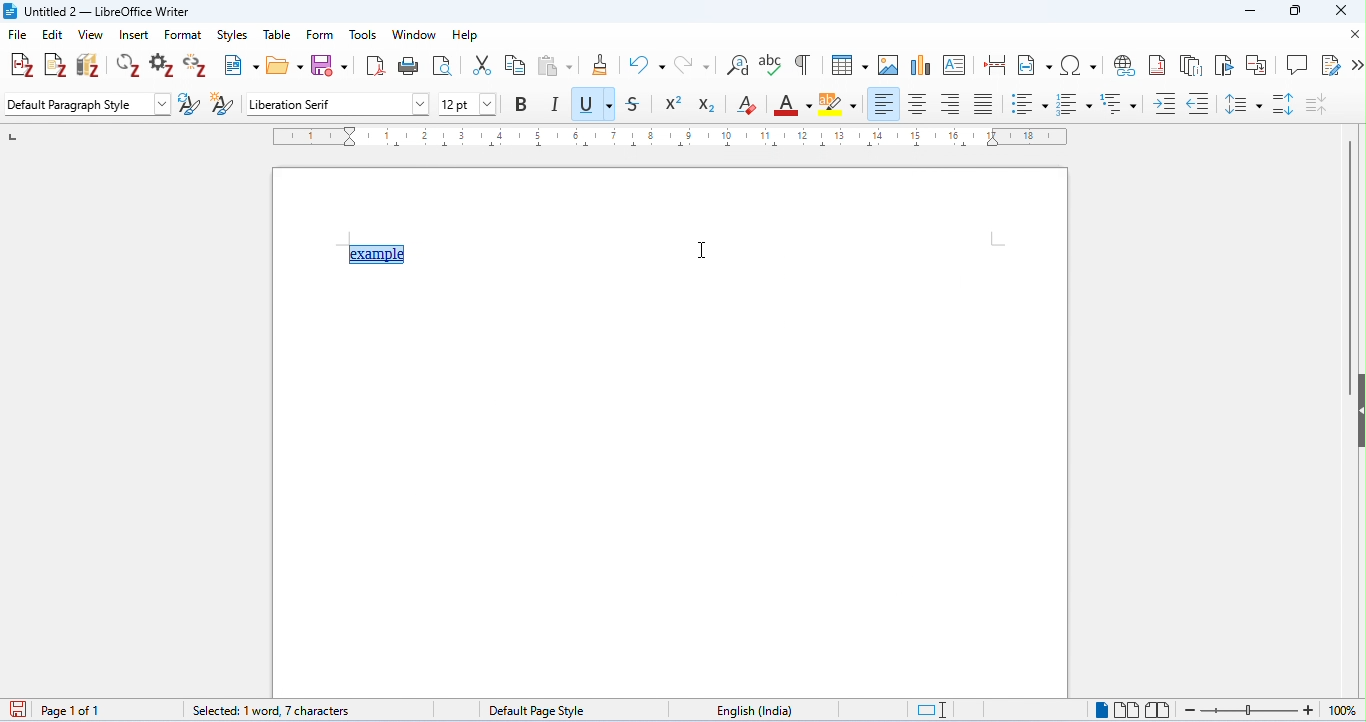  Describe the element at coordinates (1036, 64) in the screenshot. I see `insert field` at that location.